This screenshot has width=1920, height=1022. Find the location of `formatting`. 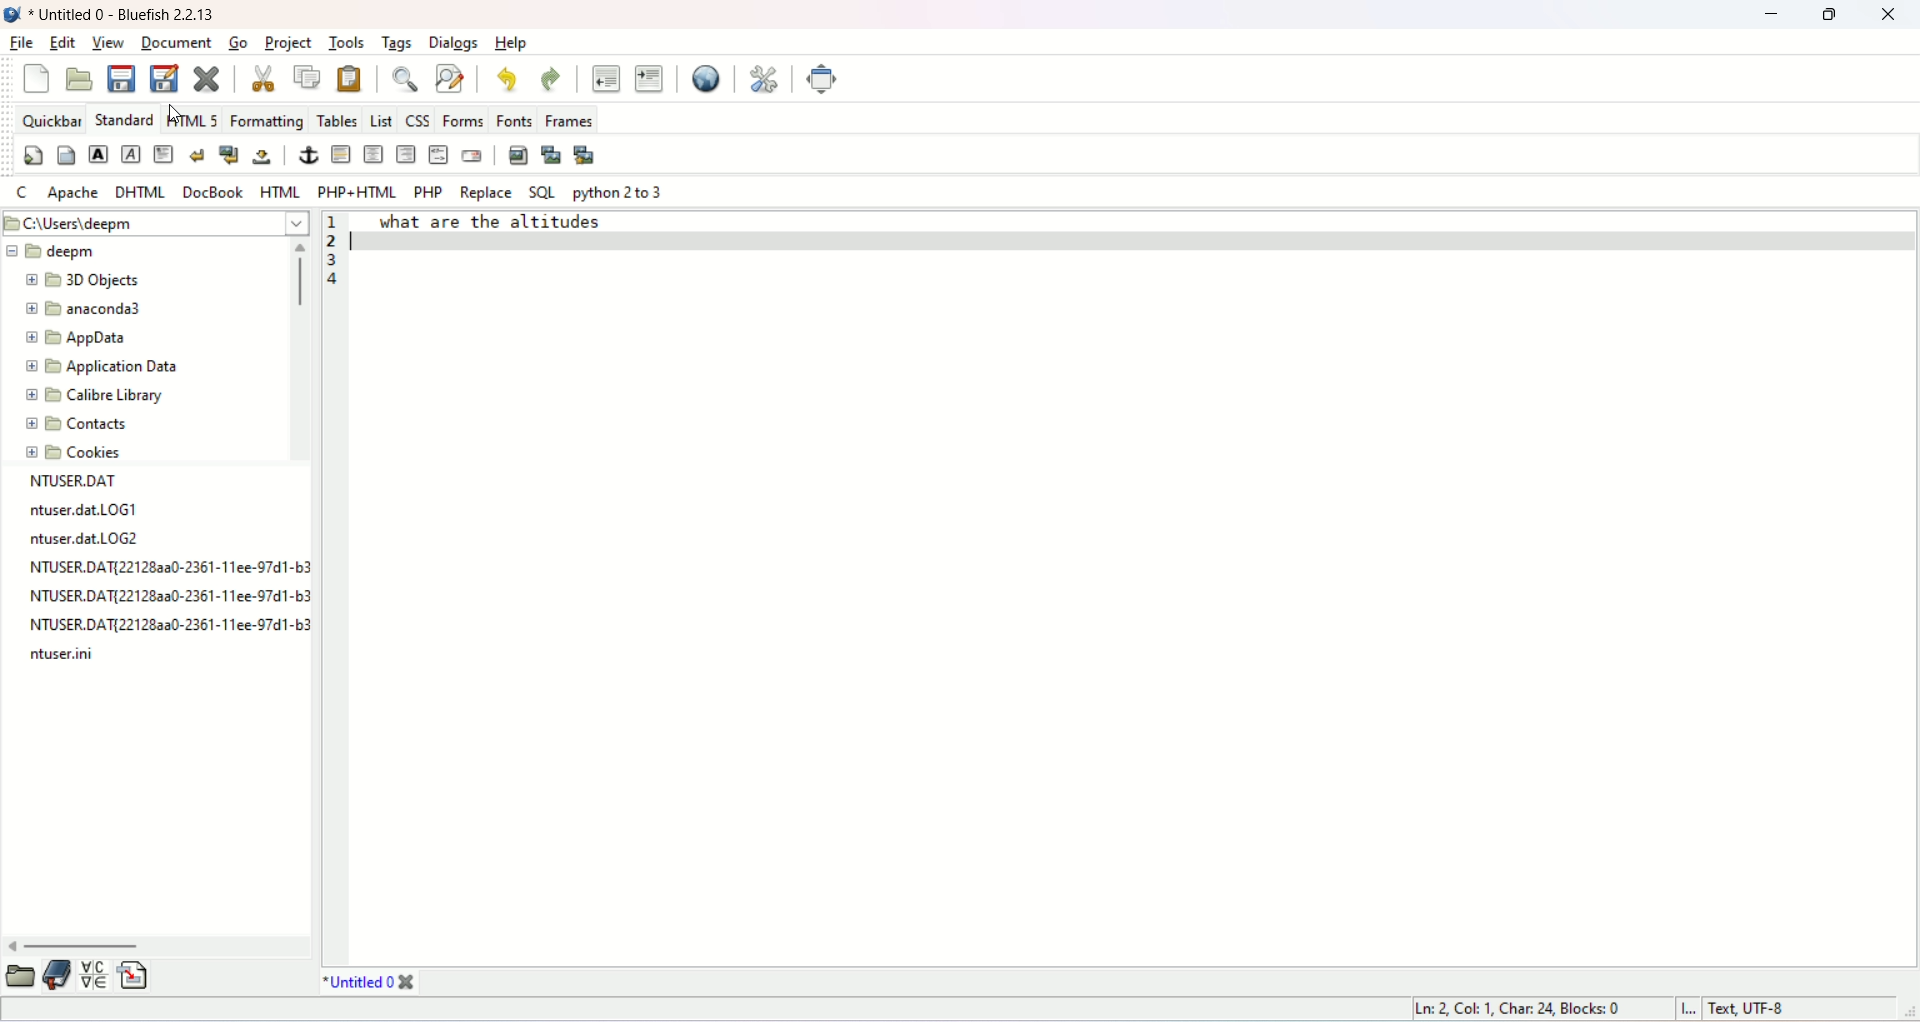

formatting is located at coordinates (267, 119).